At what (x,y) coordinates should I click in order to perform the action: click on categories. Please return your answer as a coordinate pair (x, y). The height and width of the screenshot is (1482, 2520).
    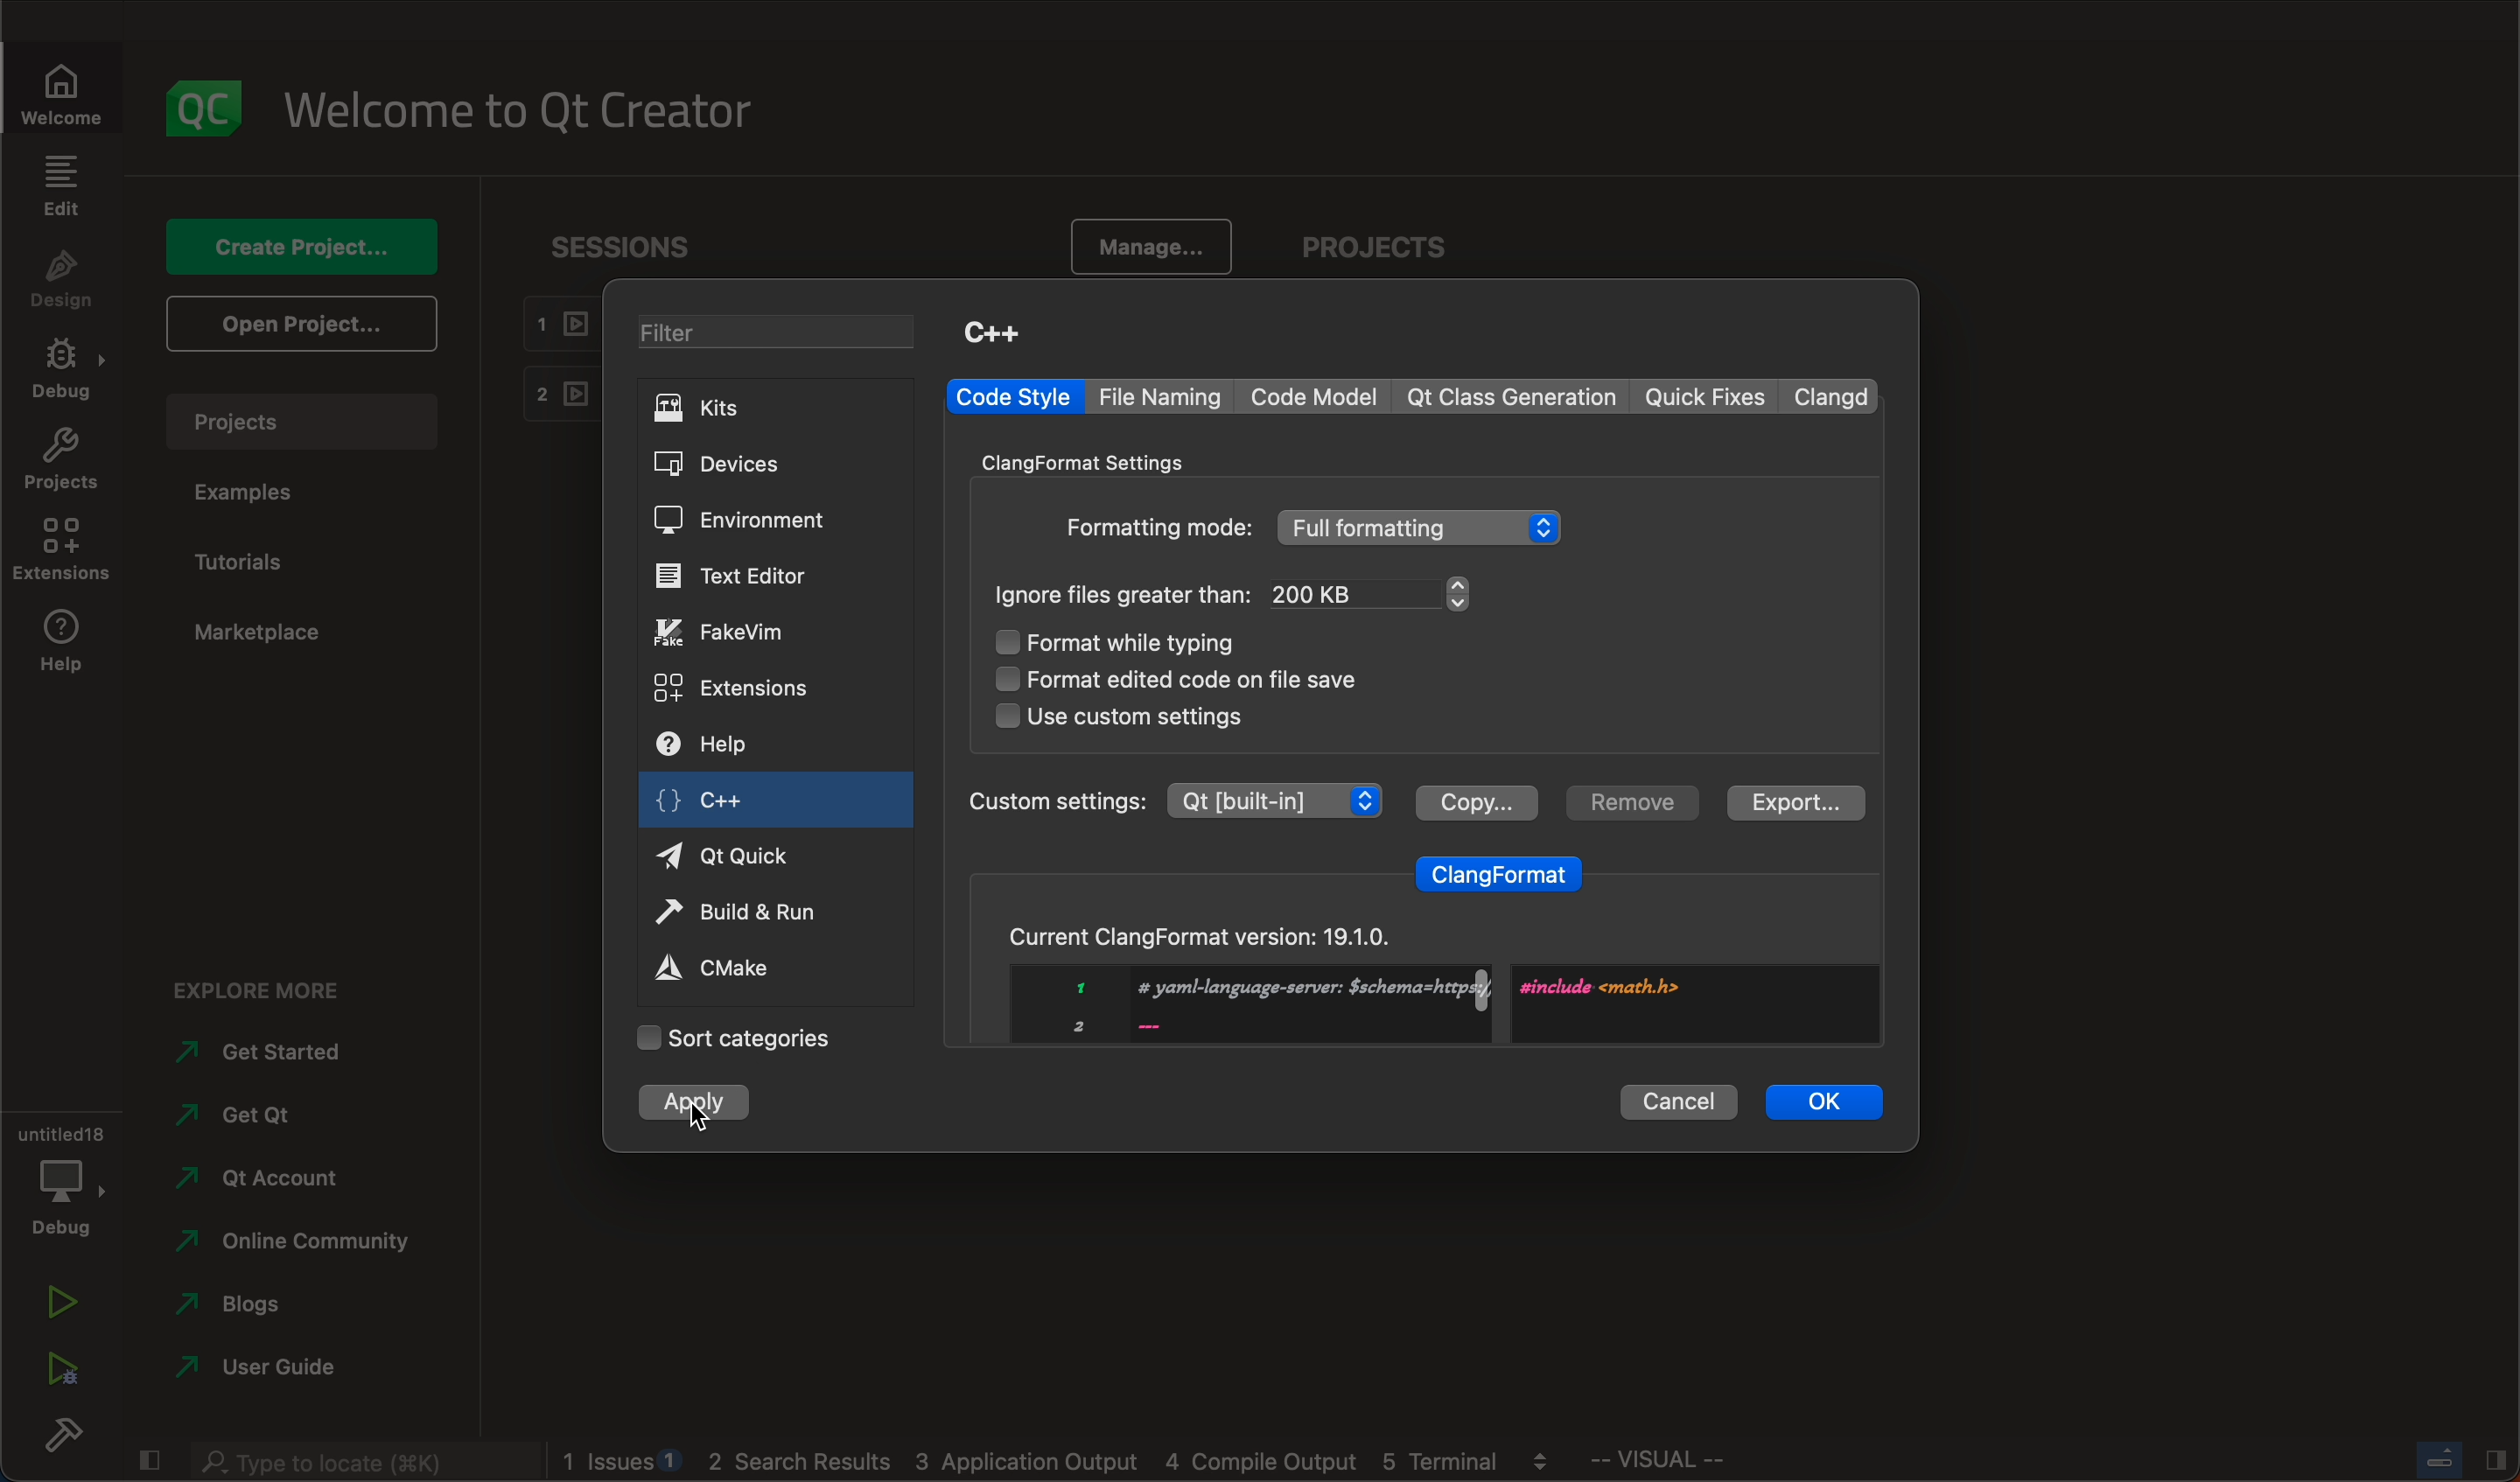
    Looking at the image, I should click on (734, 1038).